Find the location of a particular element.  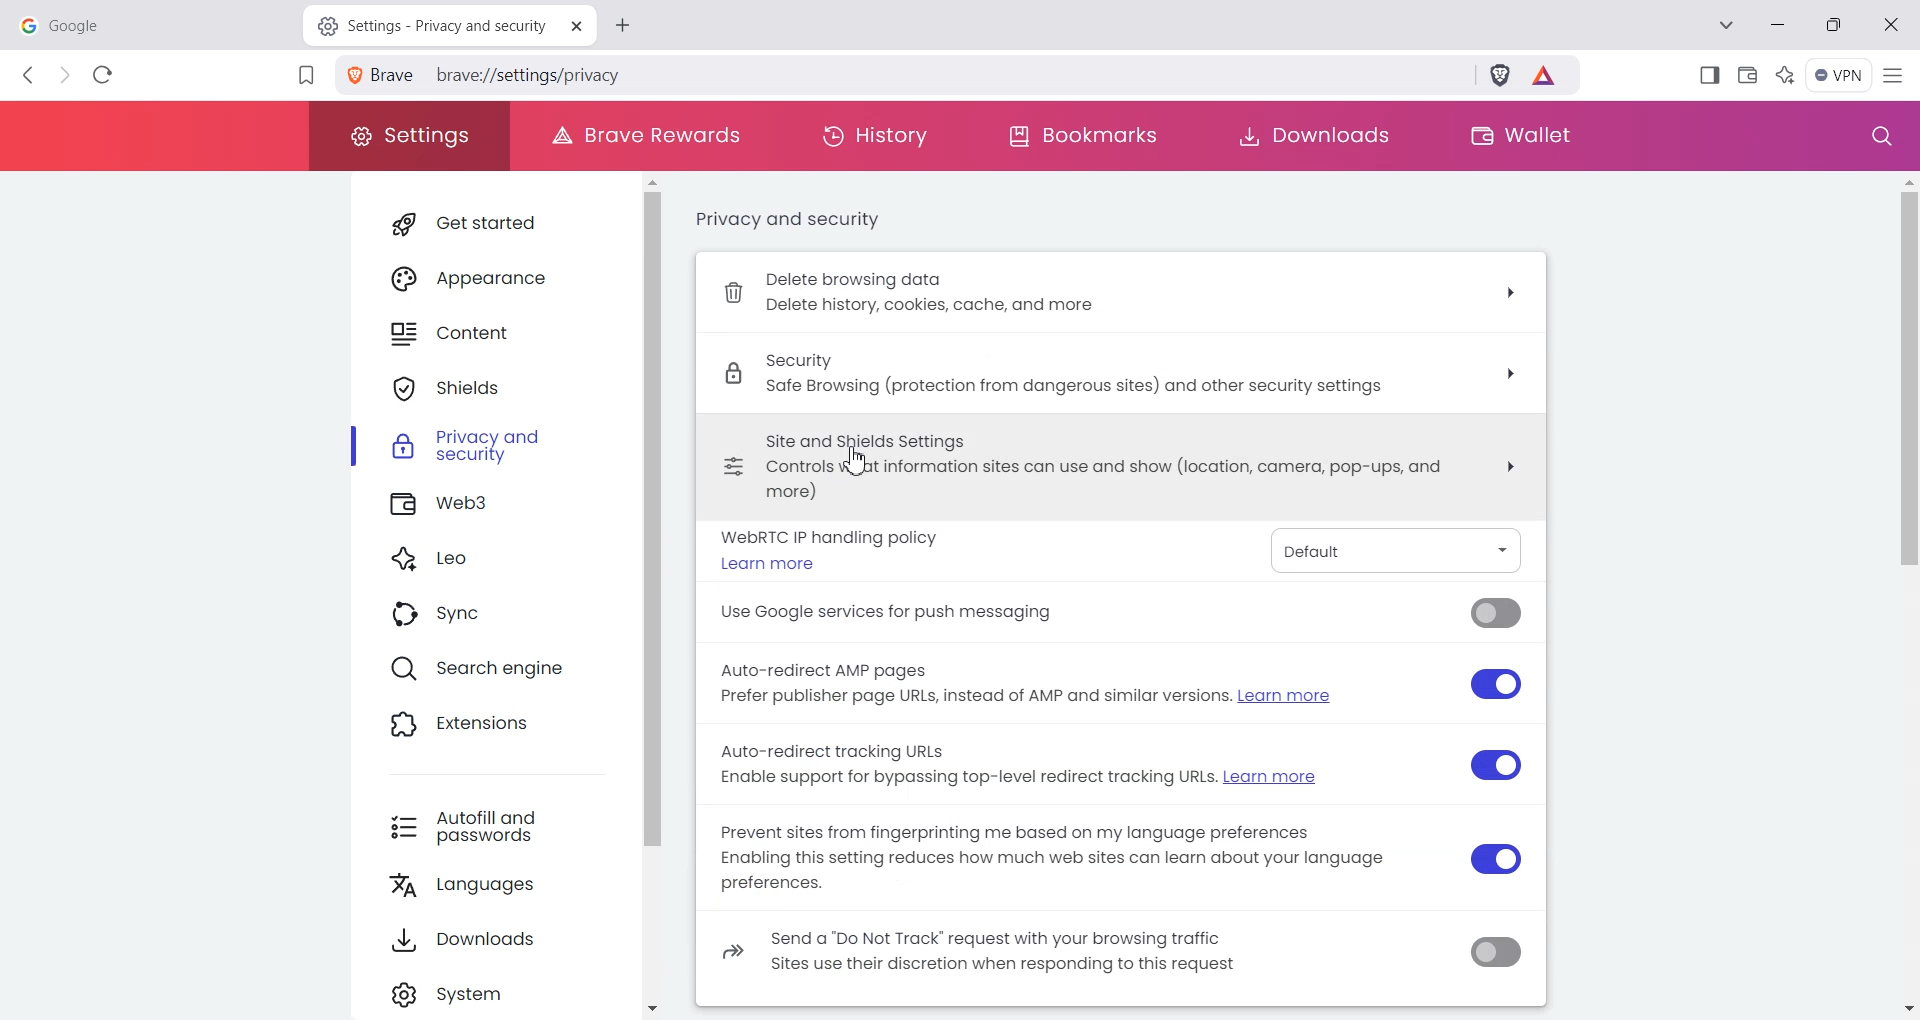

Hamburger Settings is located at coordinates (1897, 74).